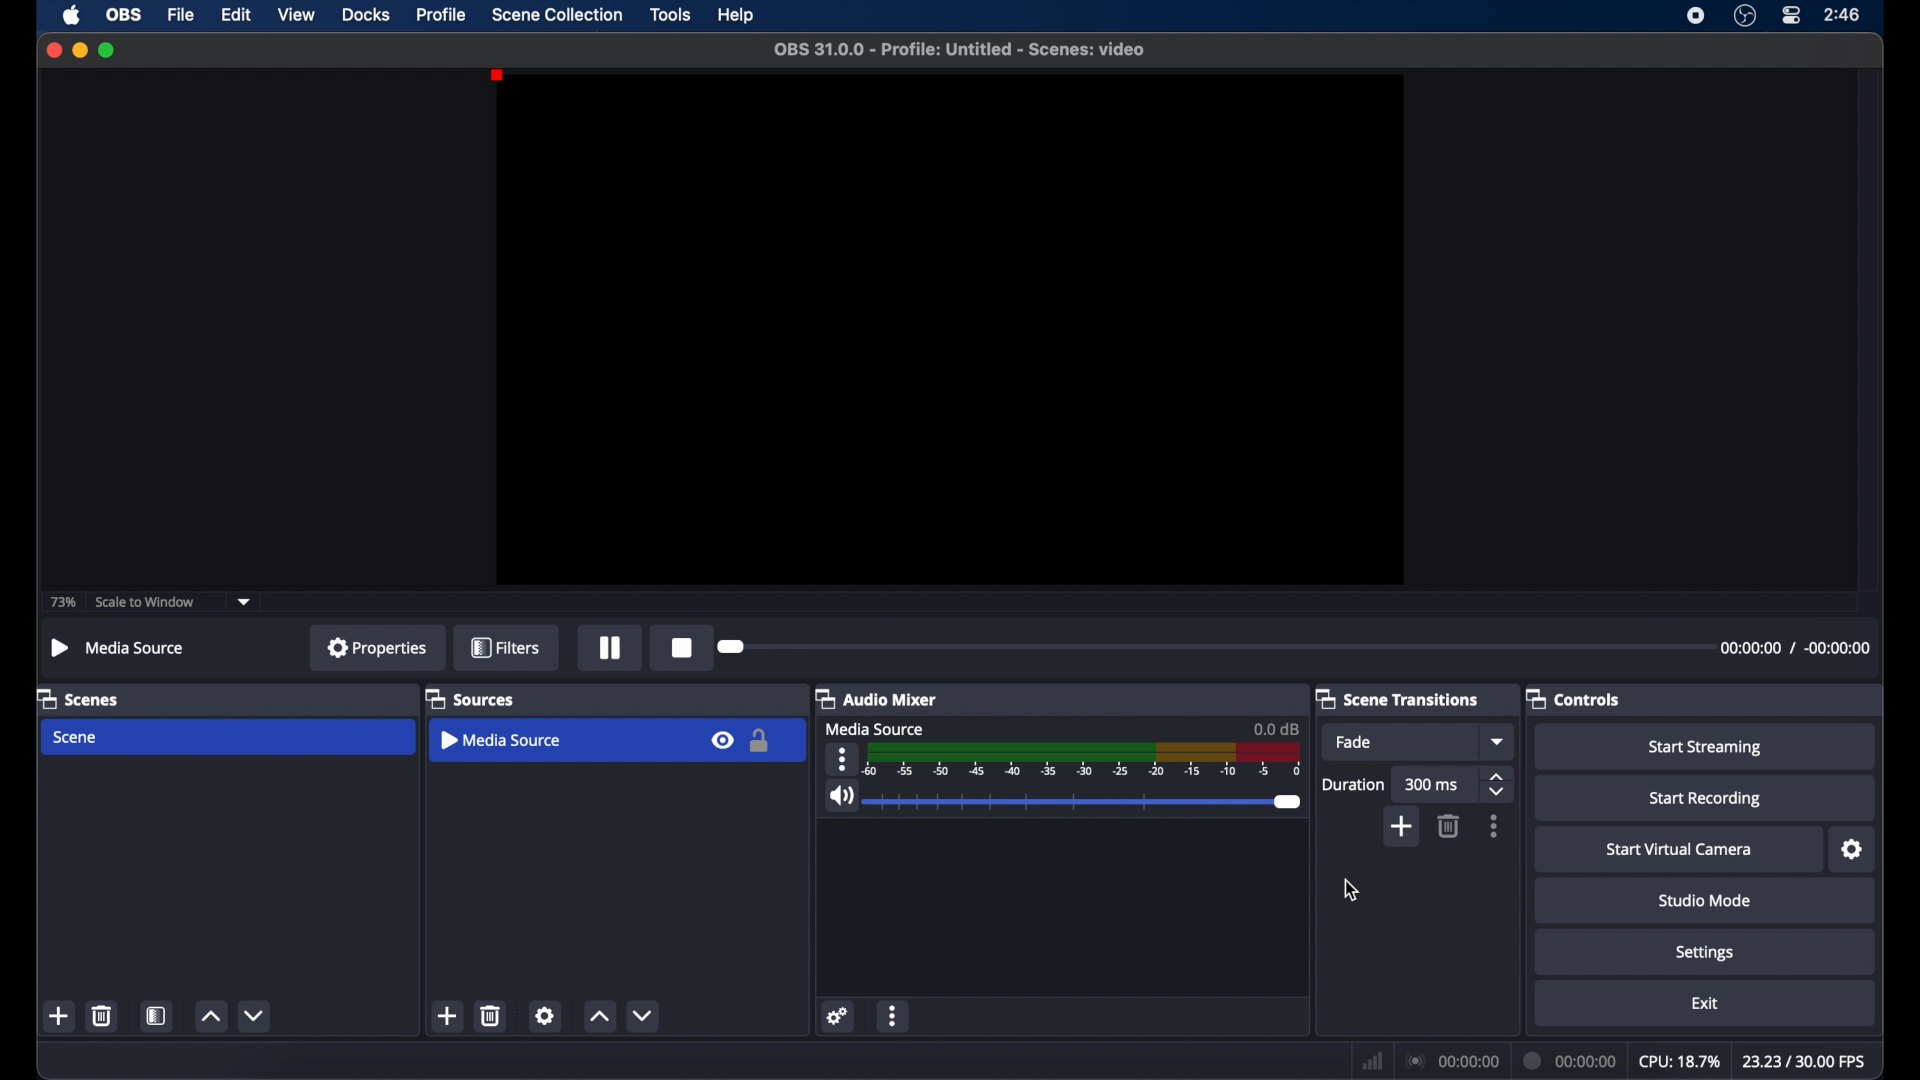  What do you see at coordinates (759, 742) in the screenshot?
I see `lock` at bounding box center [759, 742].